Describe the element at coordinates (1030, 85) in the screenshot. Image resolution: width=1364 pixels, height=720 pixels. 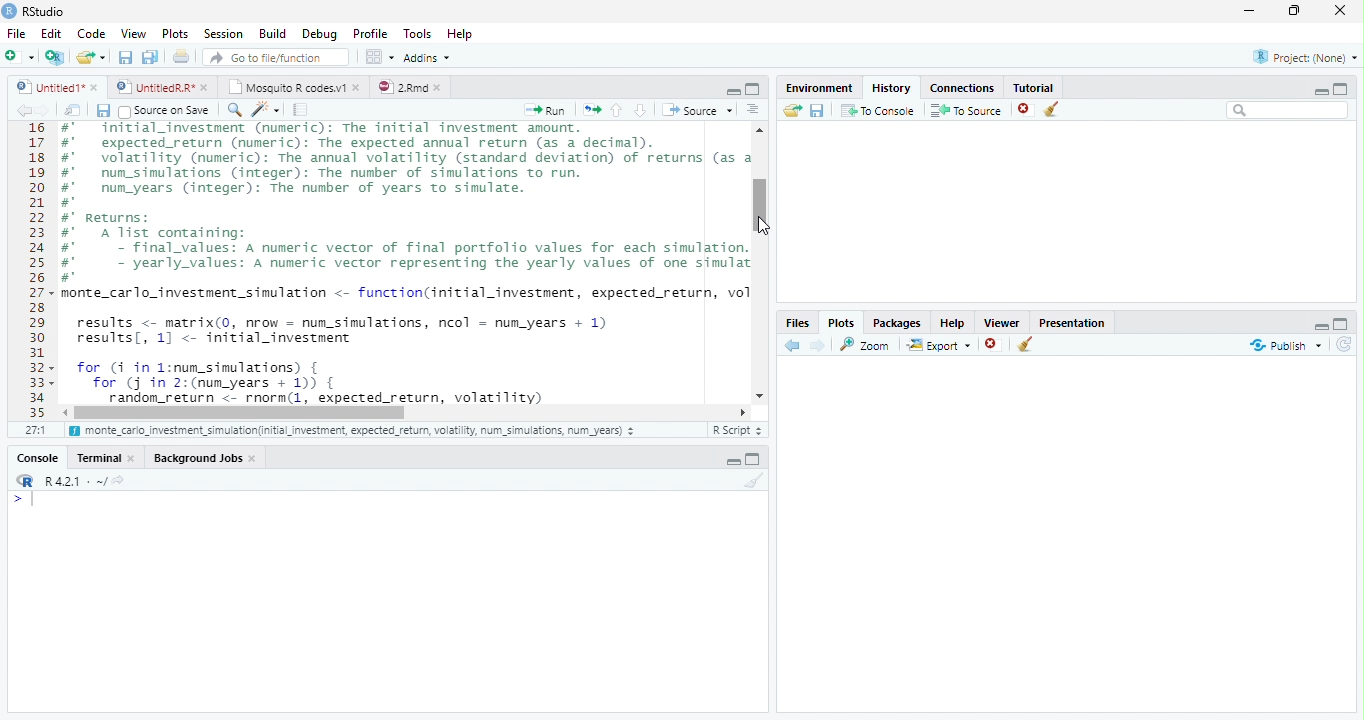
I see `Tutorial` at that location.